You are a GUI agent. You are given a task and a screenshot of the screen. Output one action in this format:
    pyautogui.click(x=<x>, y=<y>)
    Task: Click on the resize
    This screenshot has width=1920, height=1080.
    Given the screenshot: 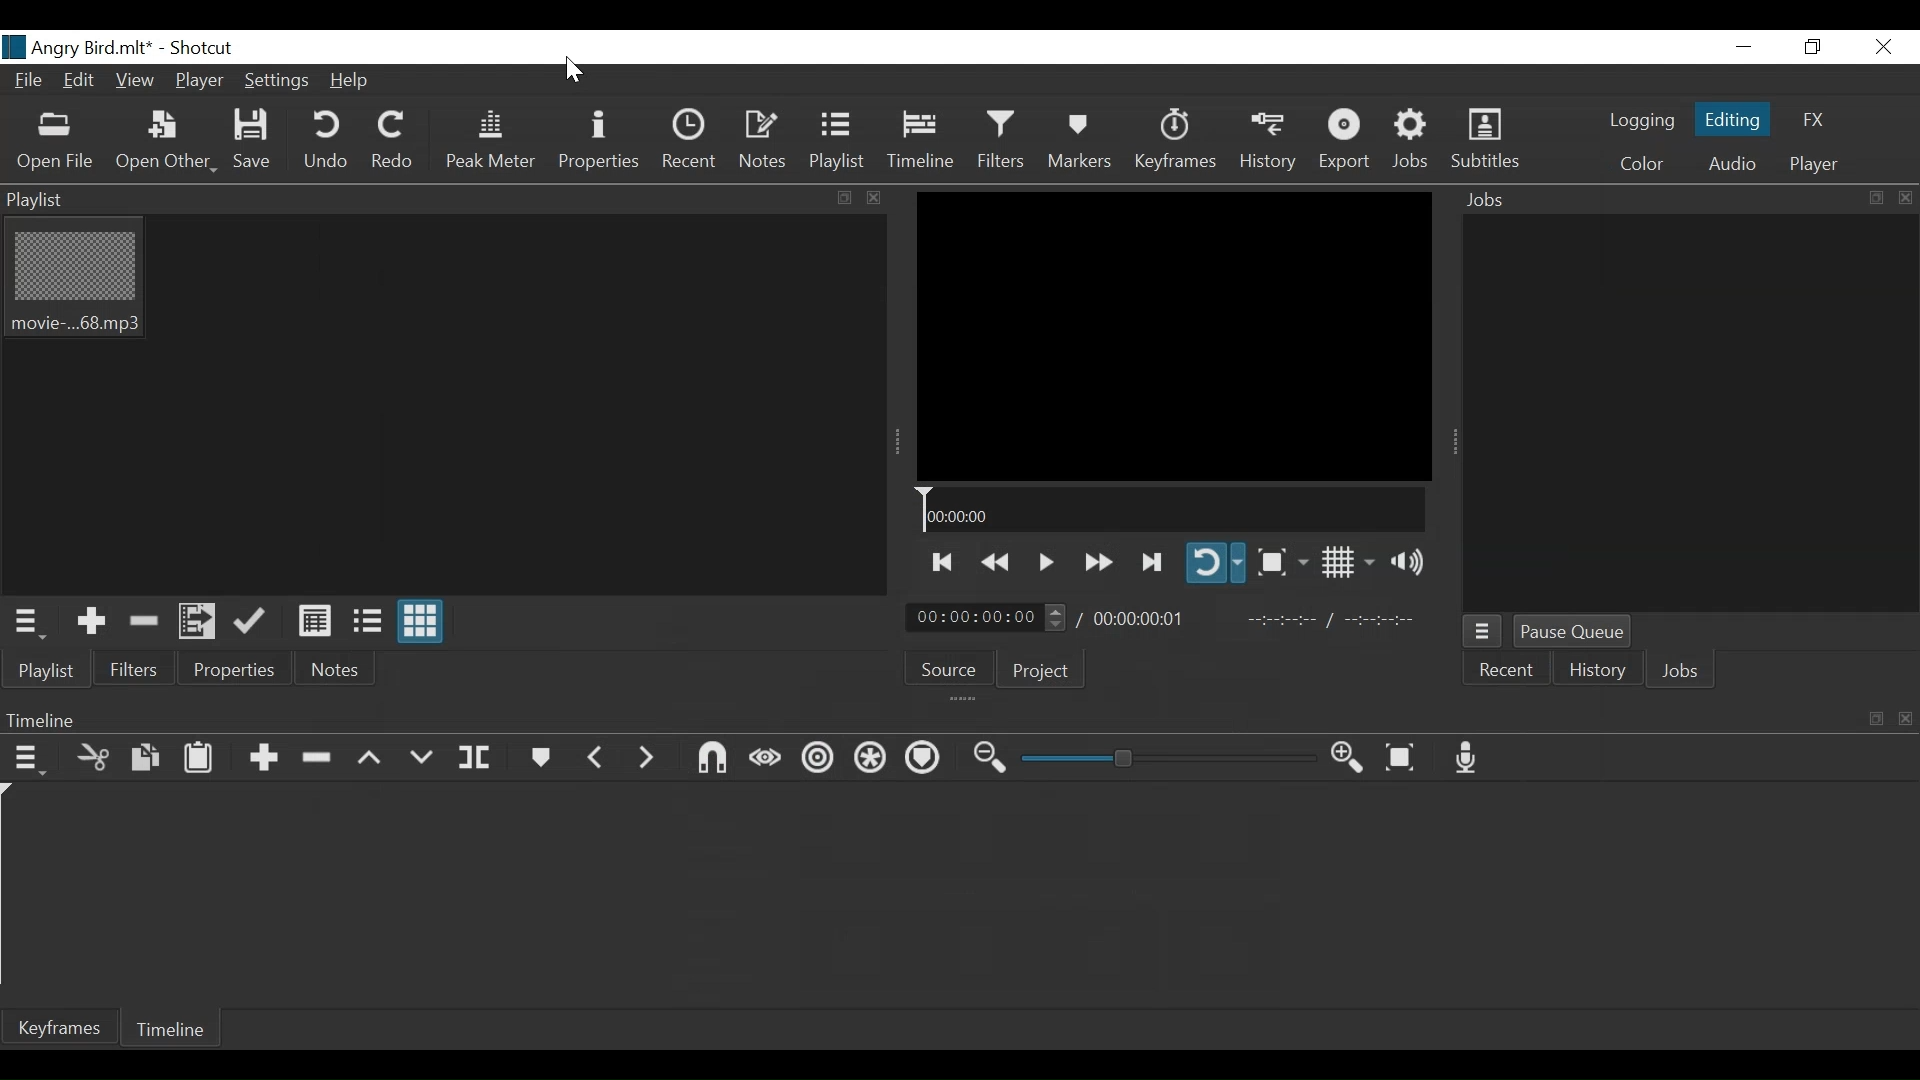 What is the action you would take?
    pyautogui.click(x=1874, y=719)
    